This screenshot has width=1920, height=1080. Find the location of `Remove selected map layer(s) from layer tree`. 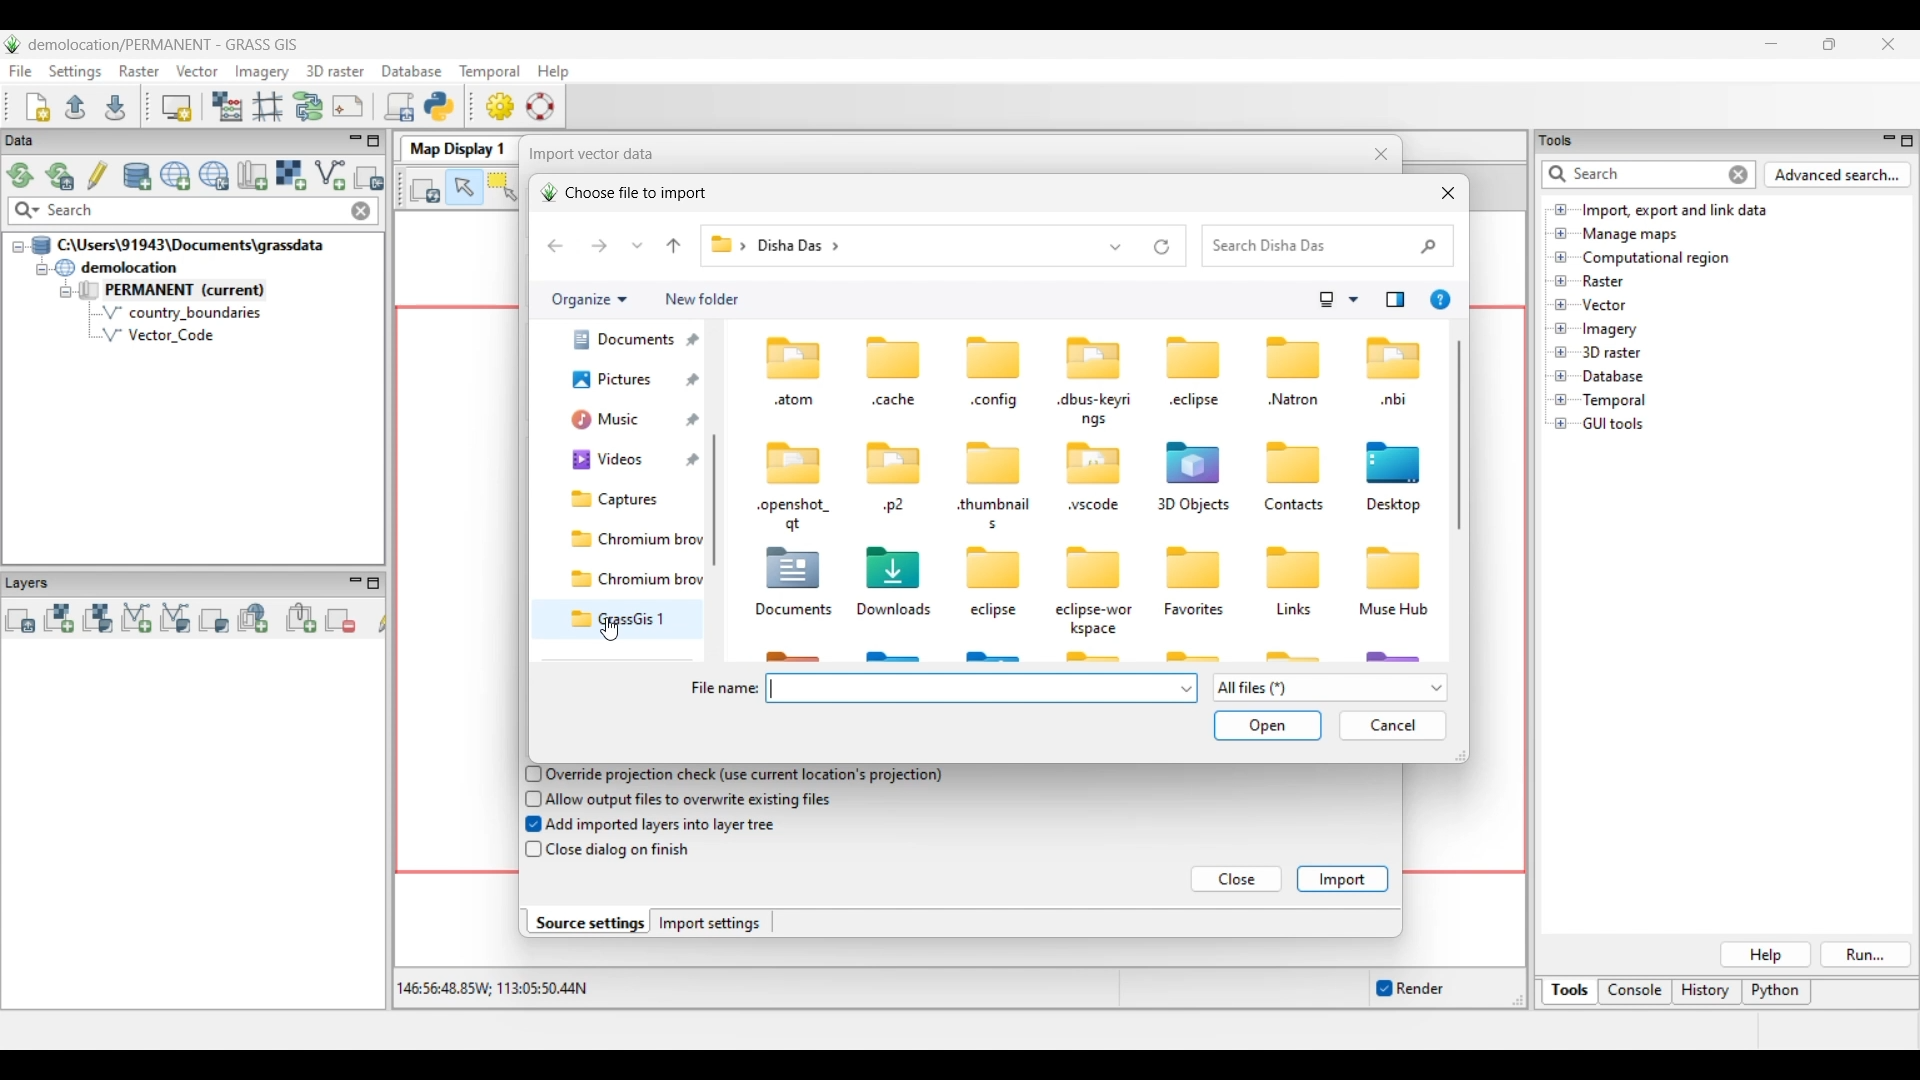

Remove selected map layer(s) from layer tree is located at coordinates (341, 619).